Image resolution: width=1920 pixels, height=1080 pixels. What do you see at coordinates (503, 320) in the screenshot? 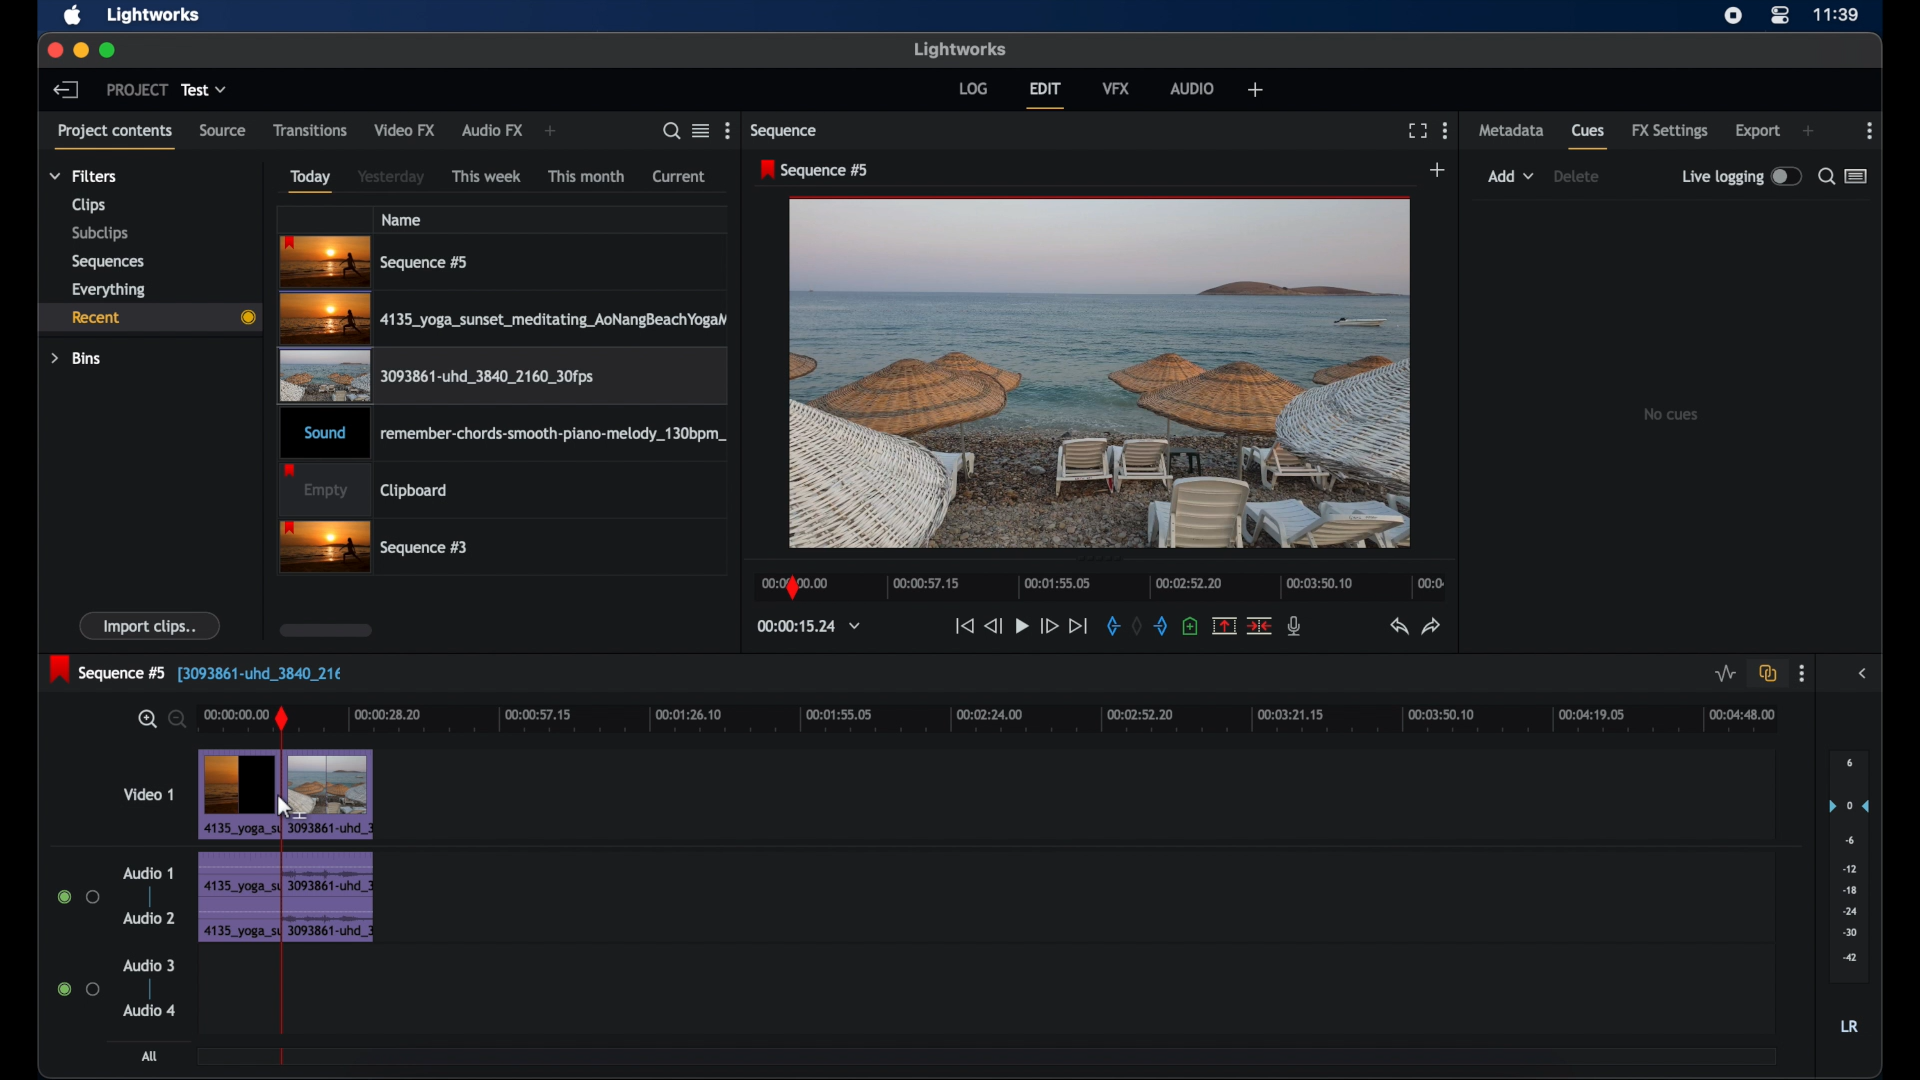
I see `video clip` at bounding box center [503, 320].